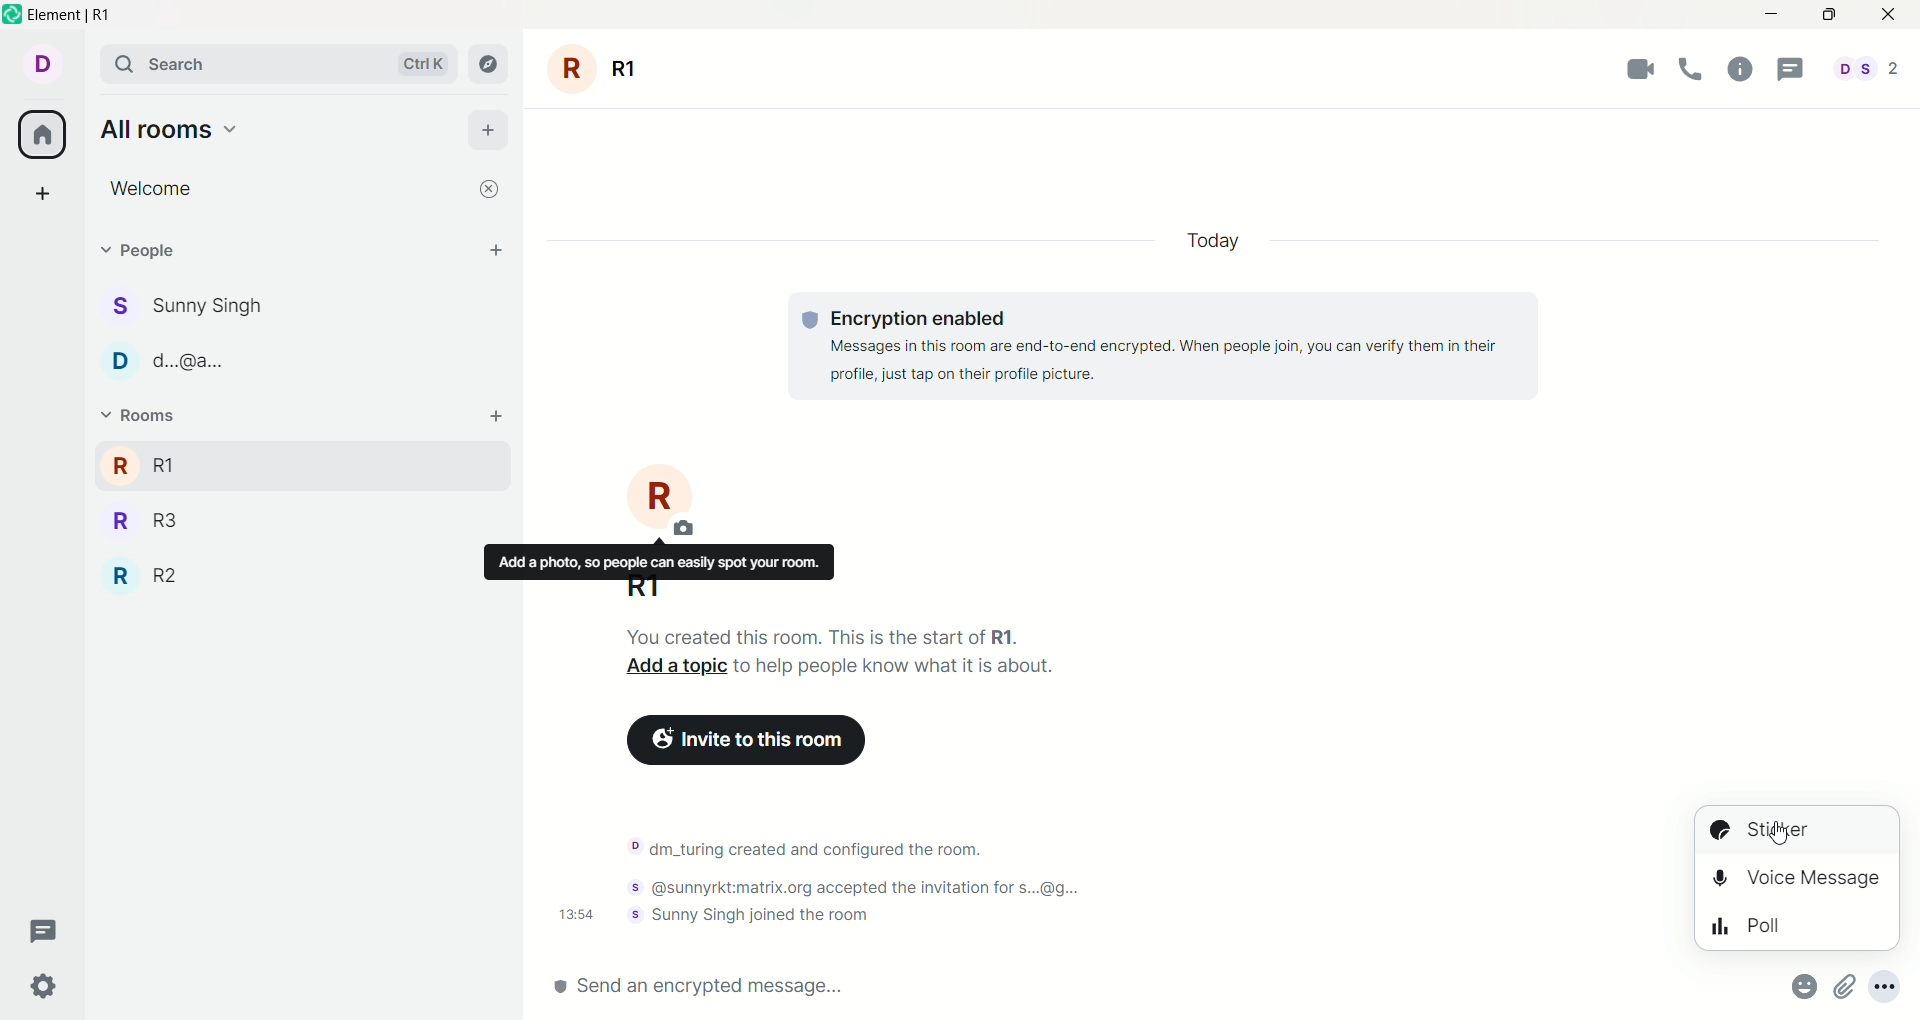  What do you see at coordinates (805, 849) in the screenshot?
I see `Notification` at bounding box center [805, 849].